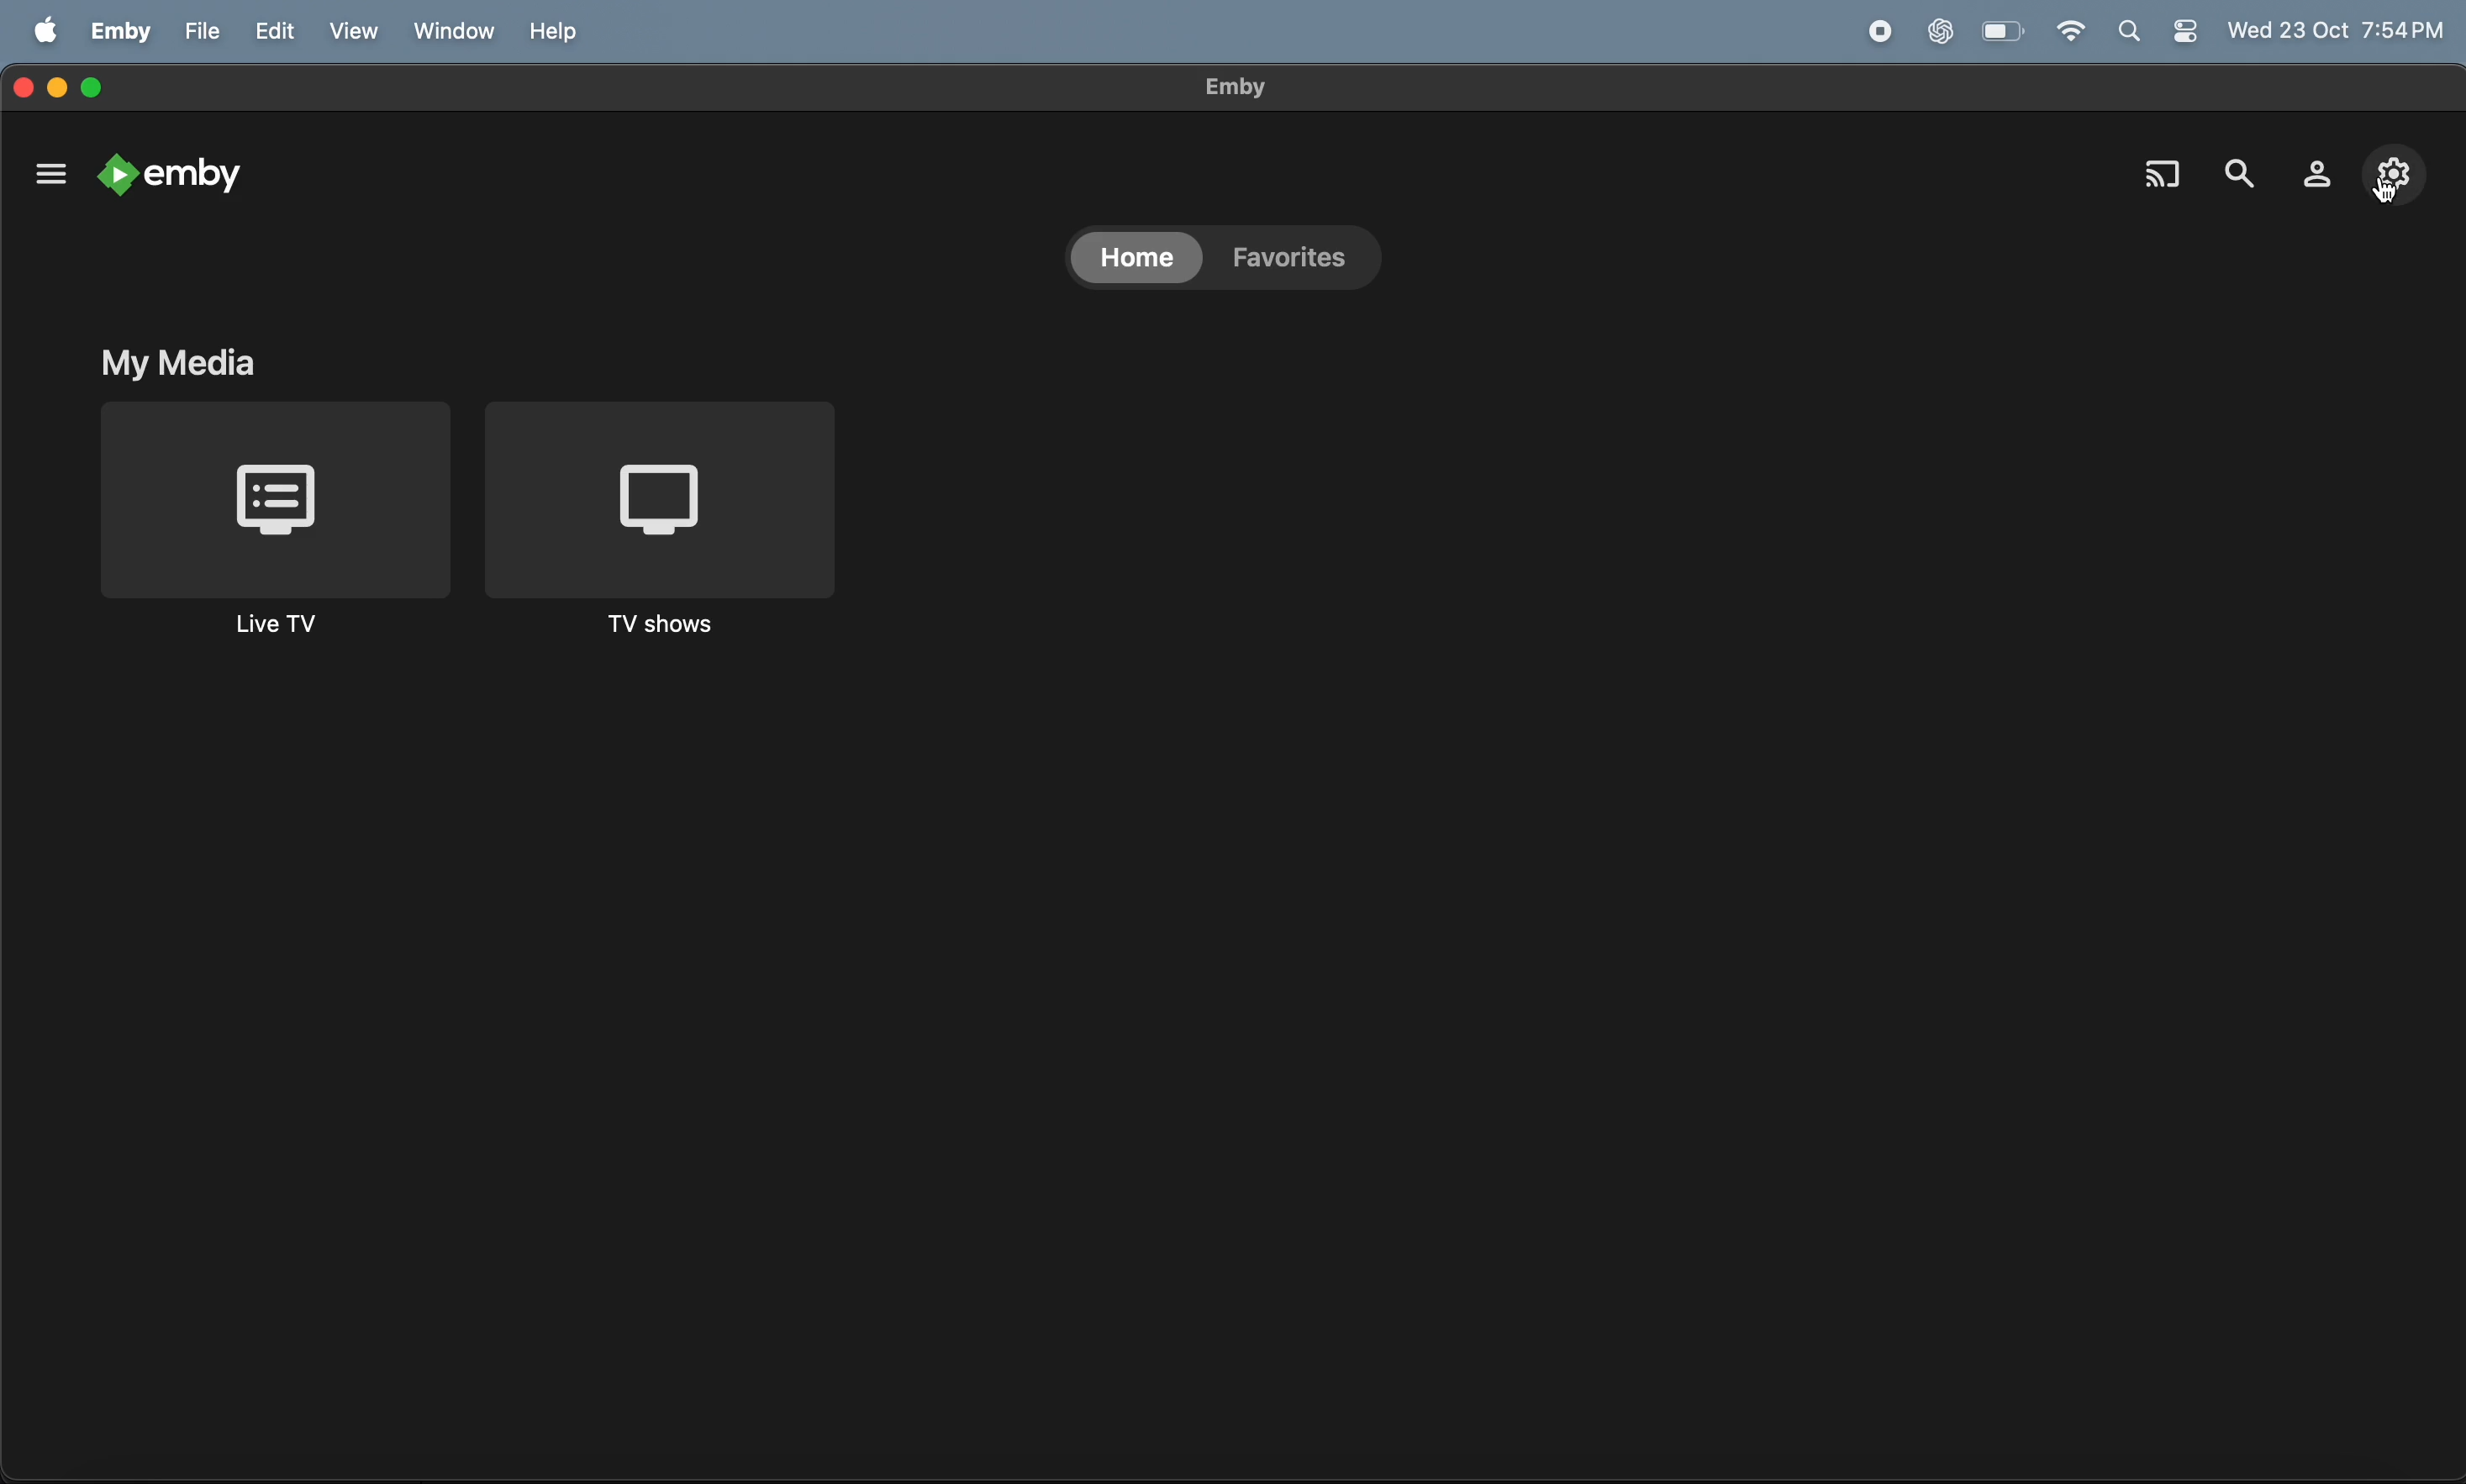 The image size is (2466, 1484). I want to click on emby, so click(181, 171).